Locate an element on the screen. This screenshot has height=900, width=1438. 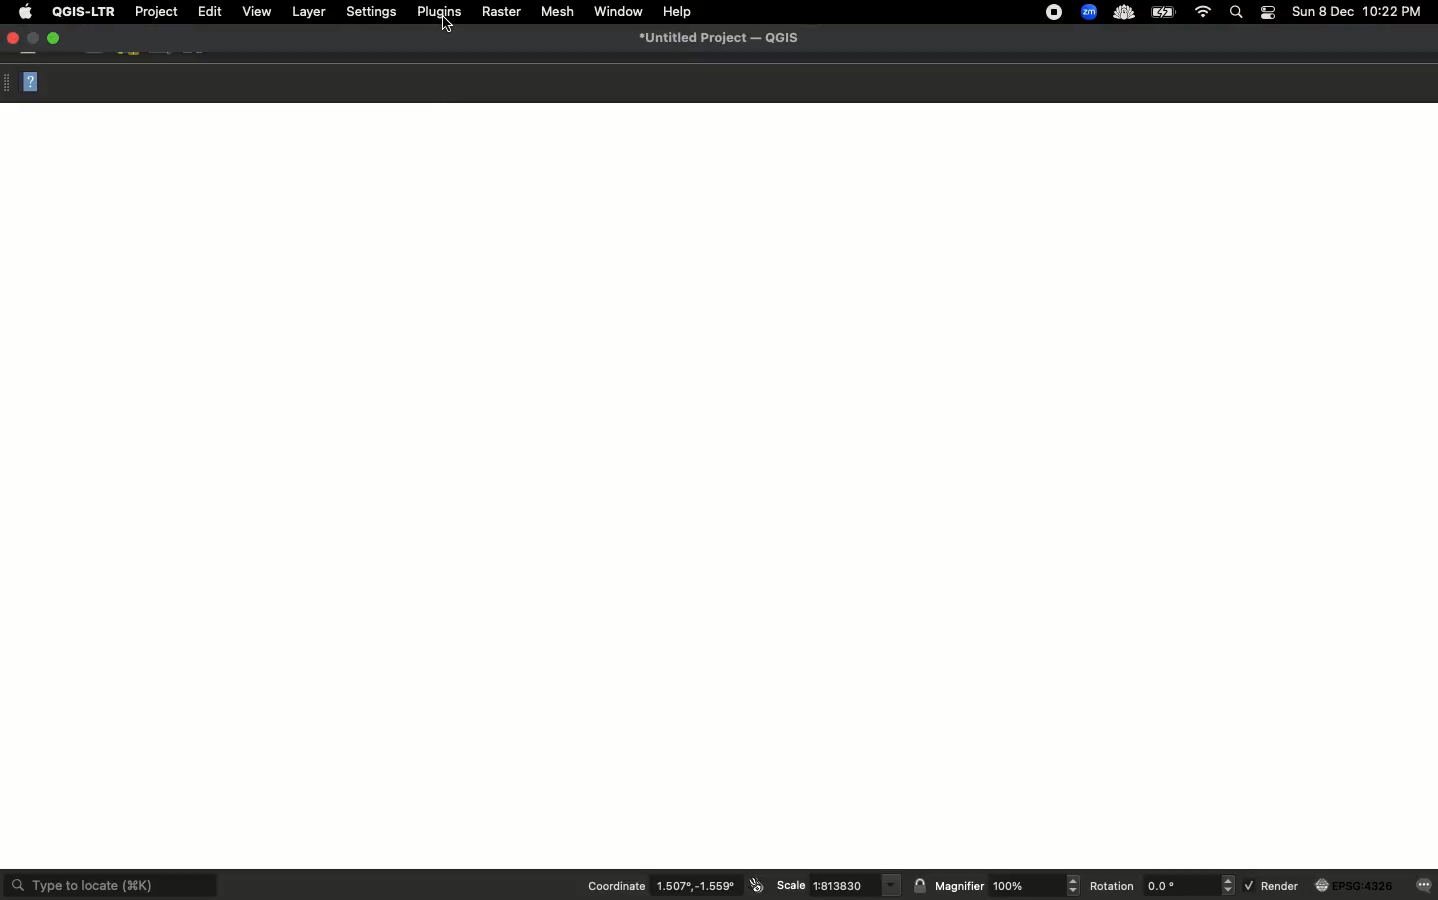
Date time is located at coordinates (1358, 12).